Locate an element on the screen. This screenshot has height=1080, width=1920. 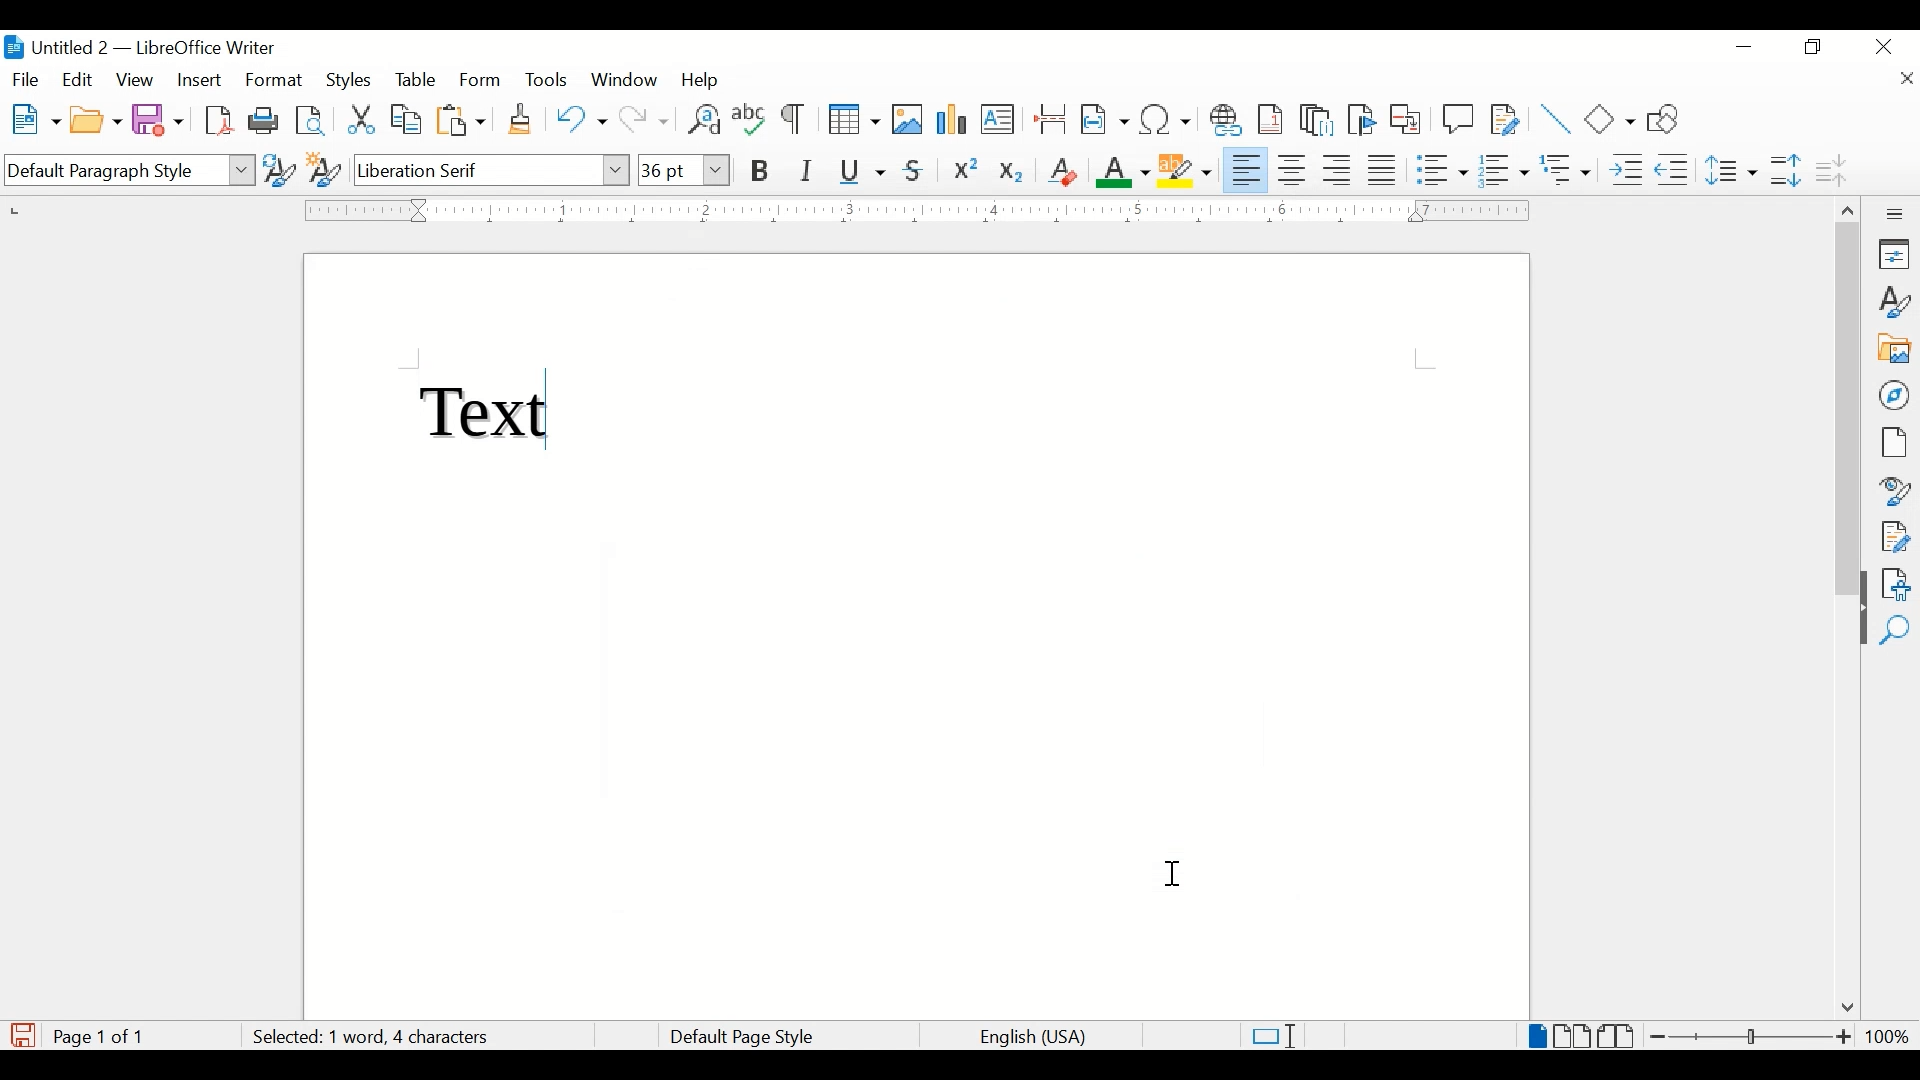
check spelling is located at coordinates (750, 118).